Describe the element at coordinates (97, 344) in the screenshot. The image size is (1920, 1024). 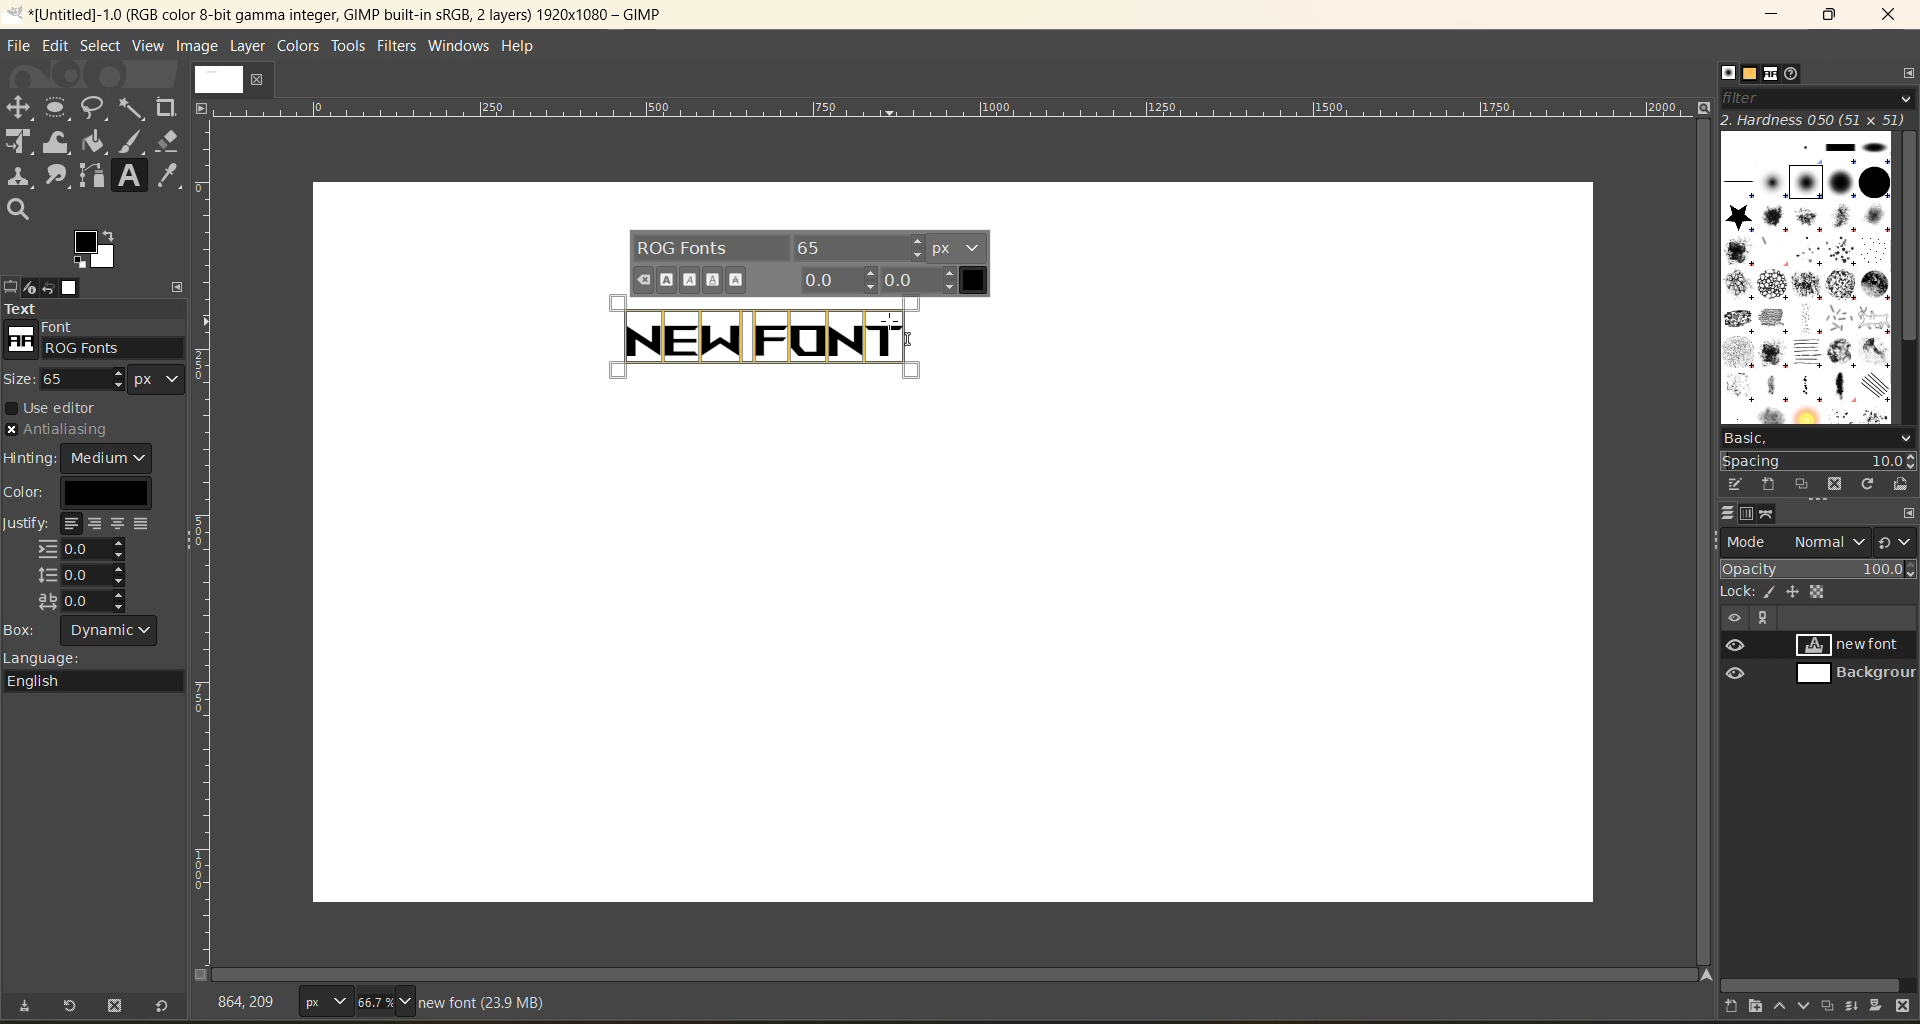
I see `font` at that location.